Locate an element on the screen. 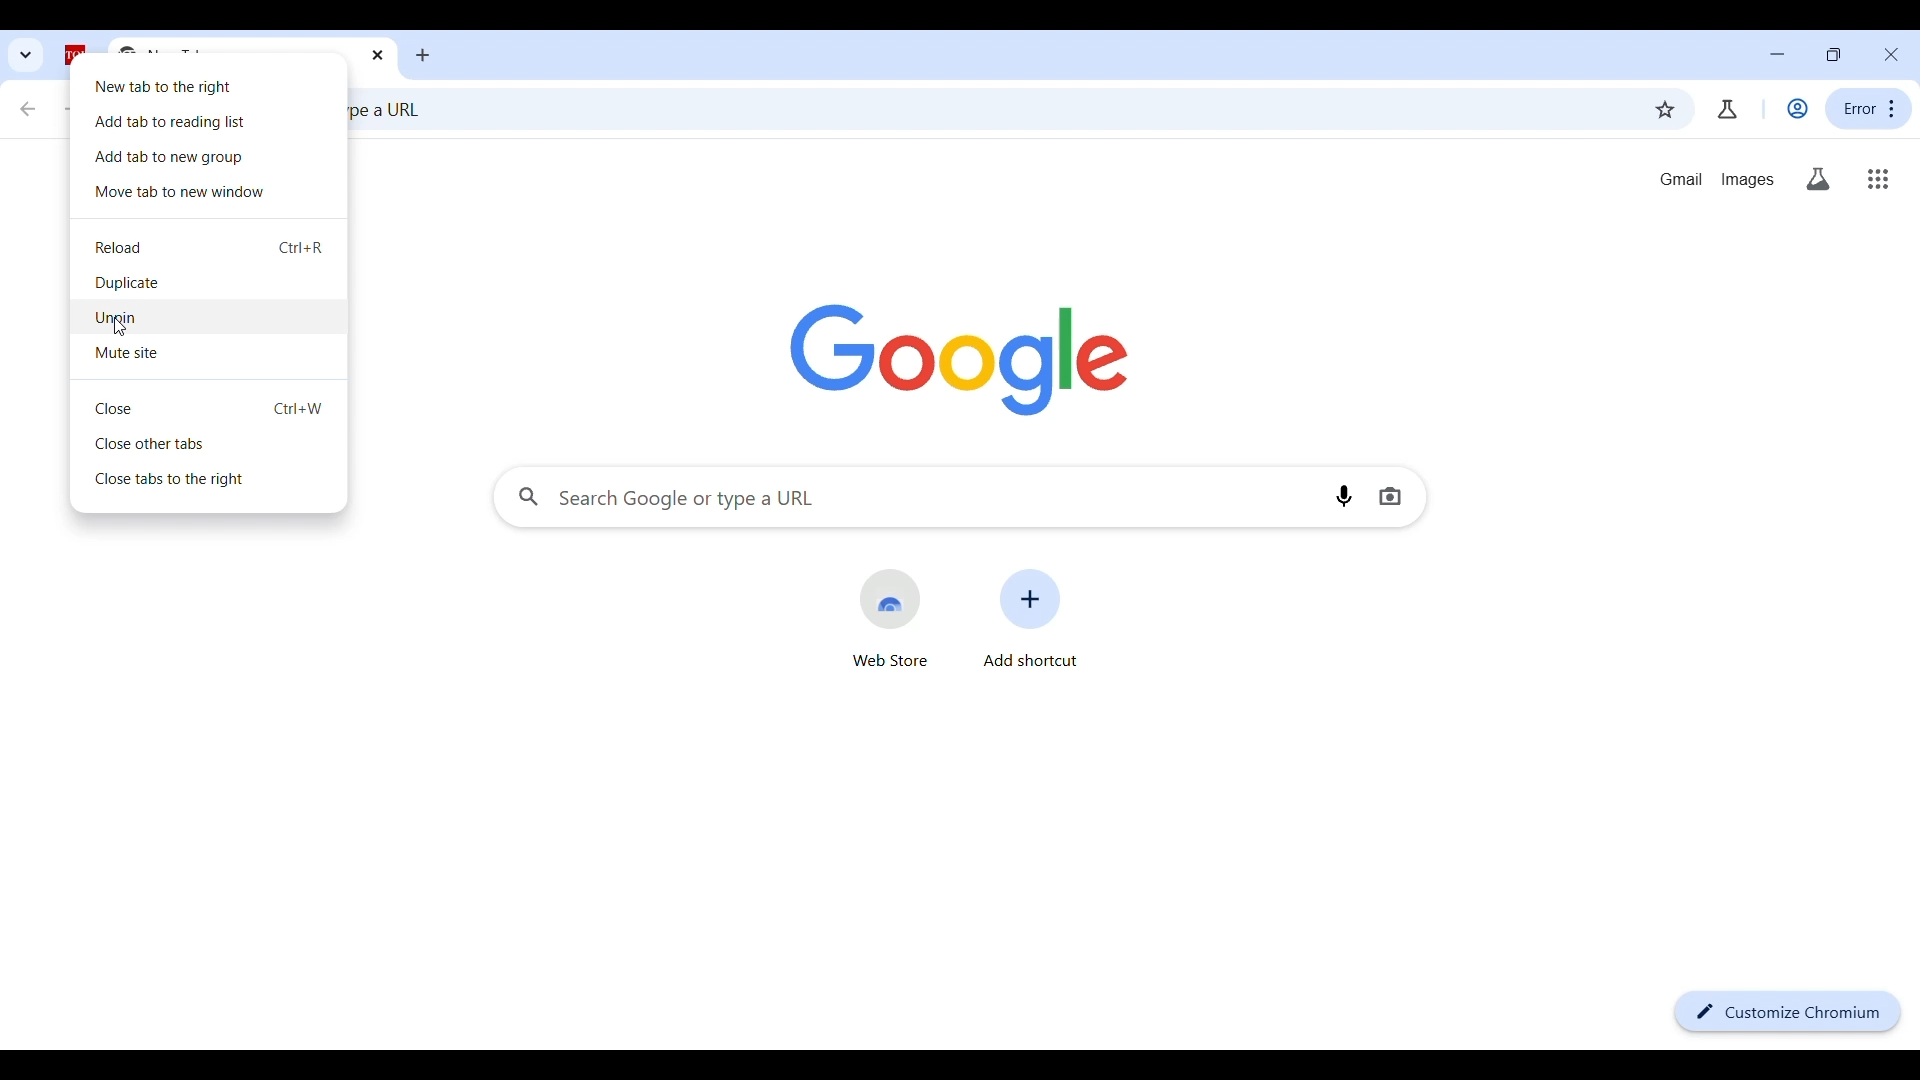  Minimize is located at coordinates (1777, 54).